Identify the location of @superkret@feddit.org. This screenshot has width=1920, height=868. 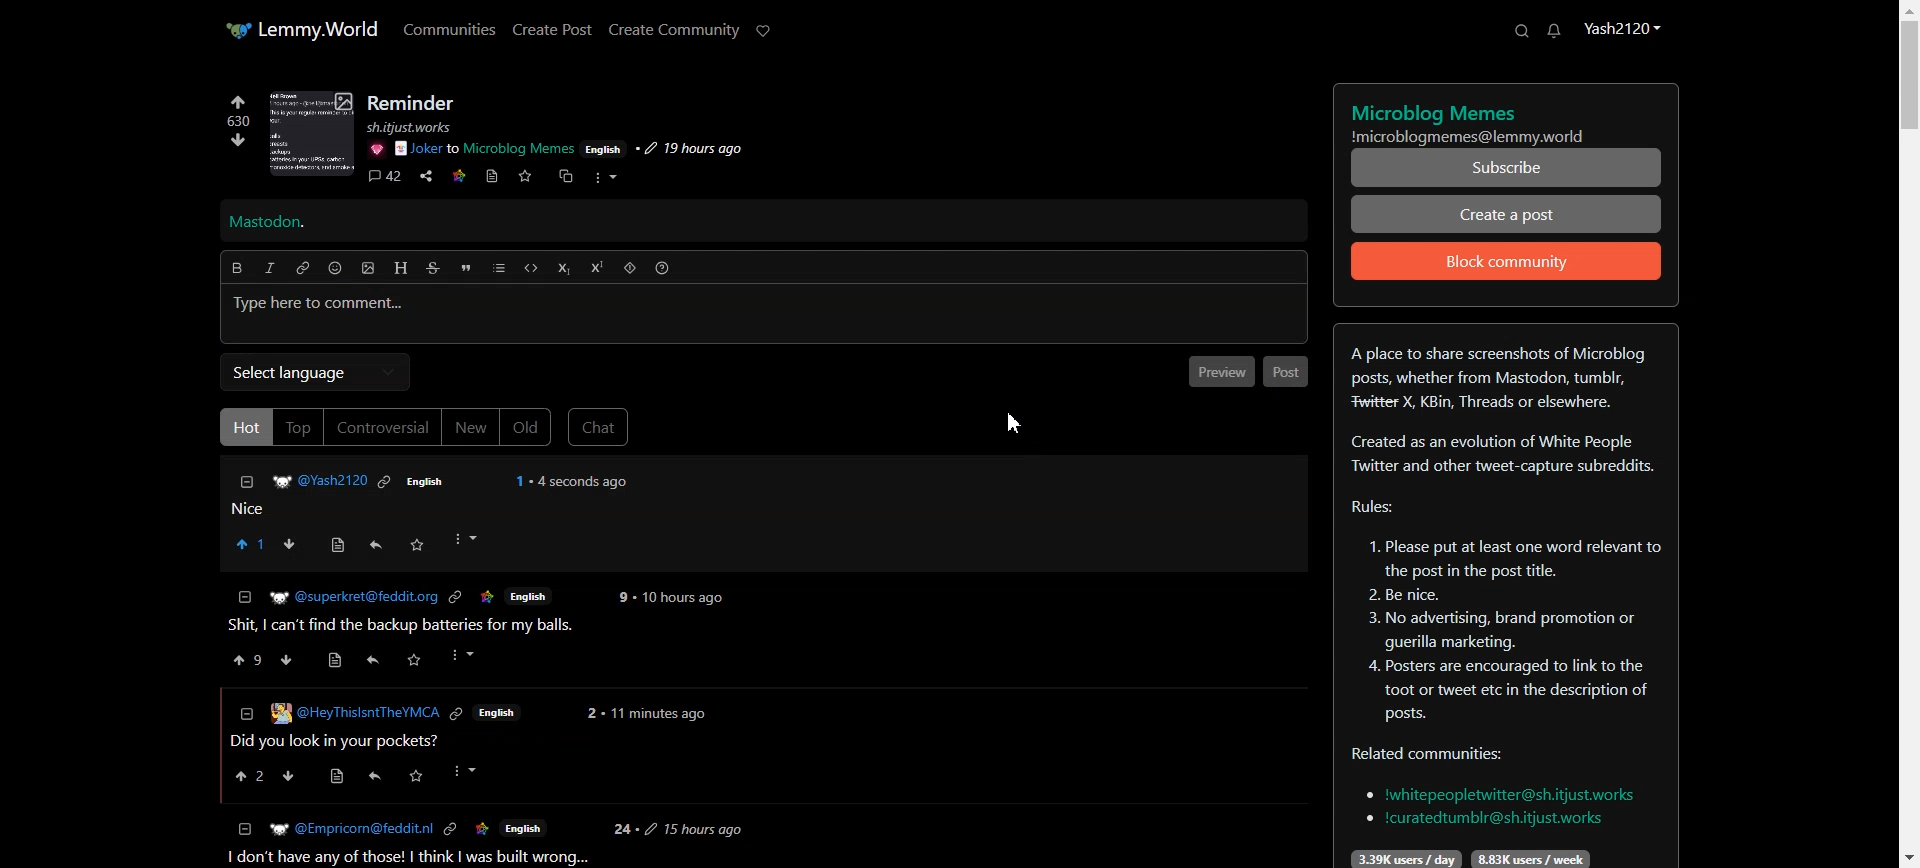
(355, 597).